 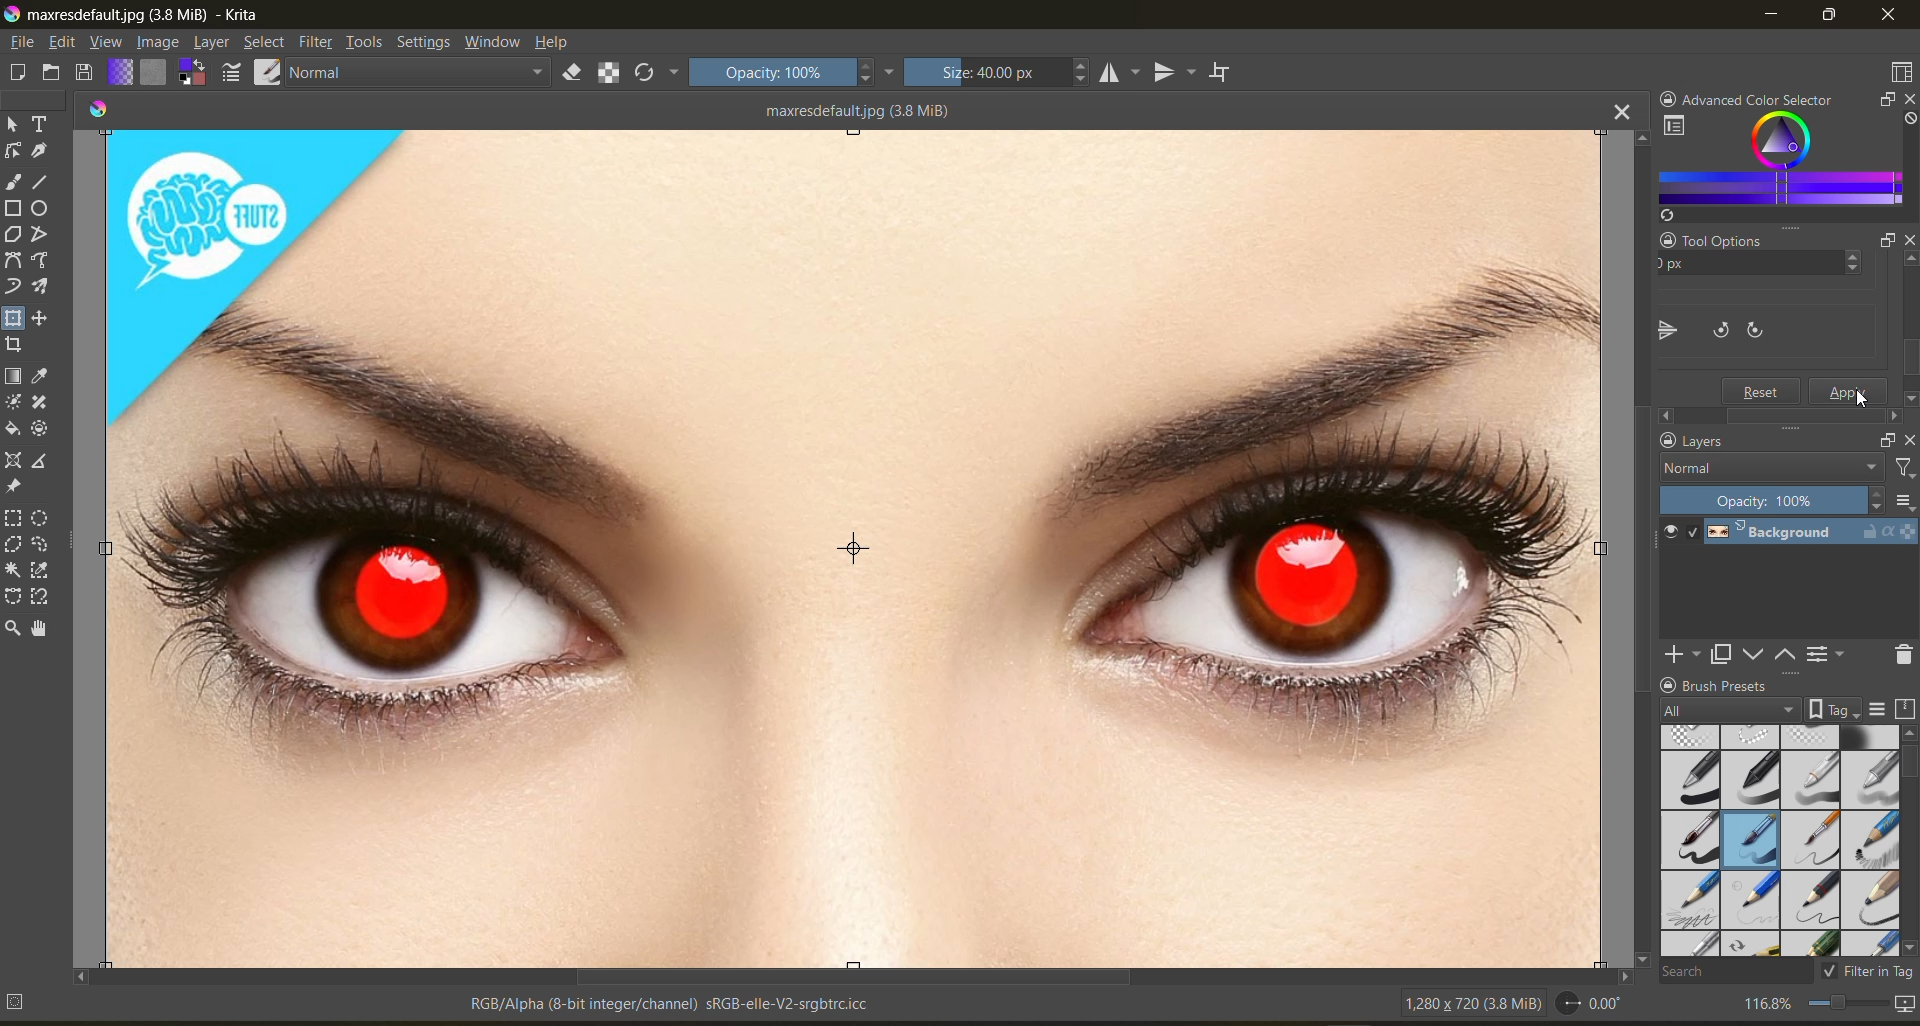 What do you see at coordinates (271, 70) in the screenshot?
I see `choose brush preset` at bounding box center [271, 70].